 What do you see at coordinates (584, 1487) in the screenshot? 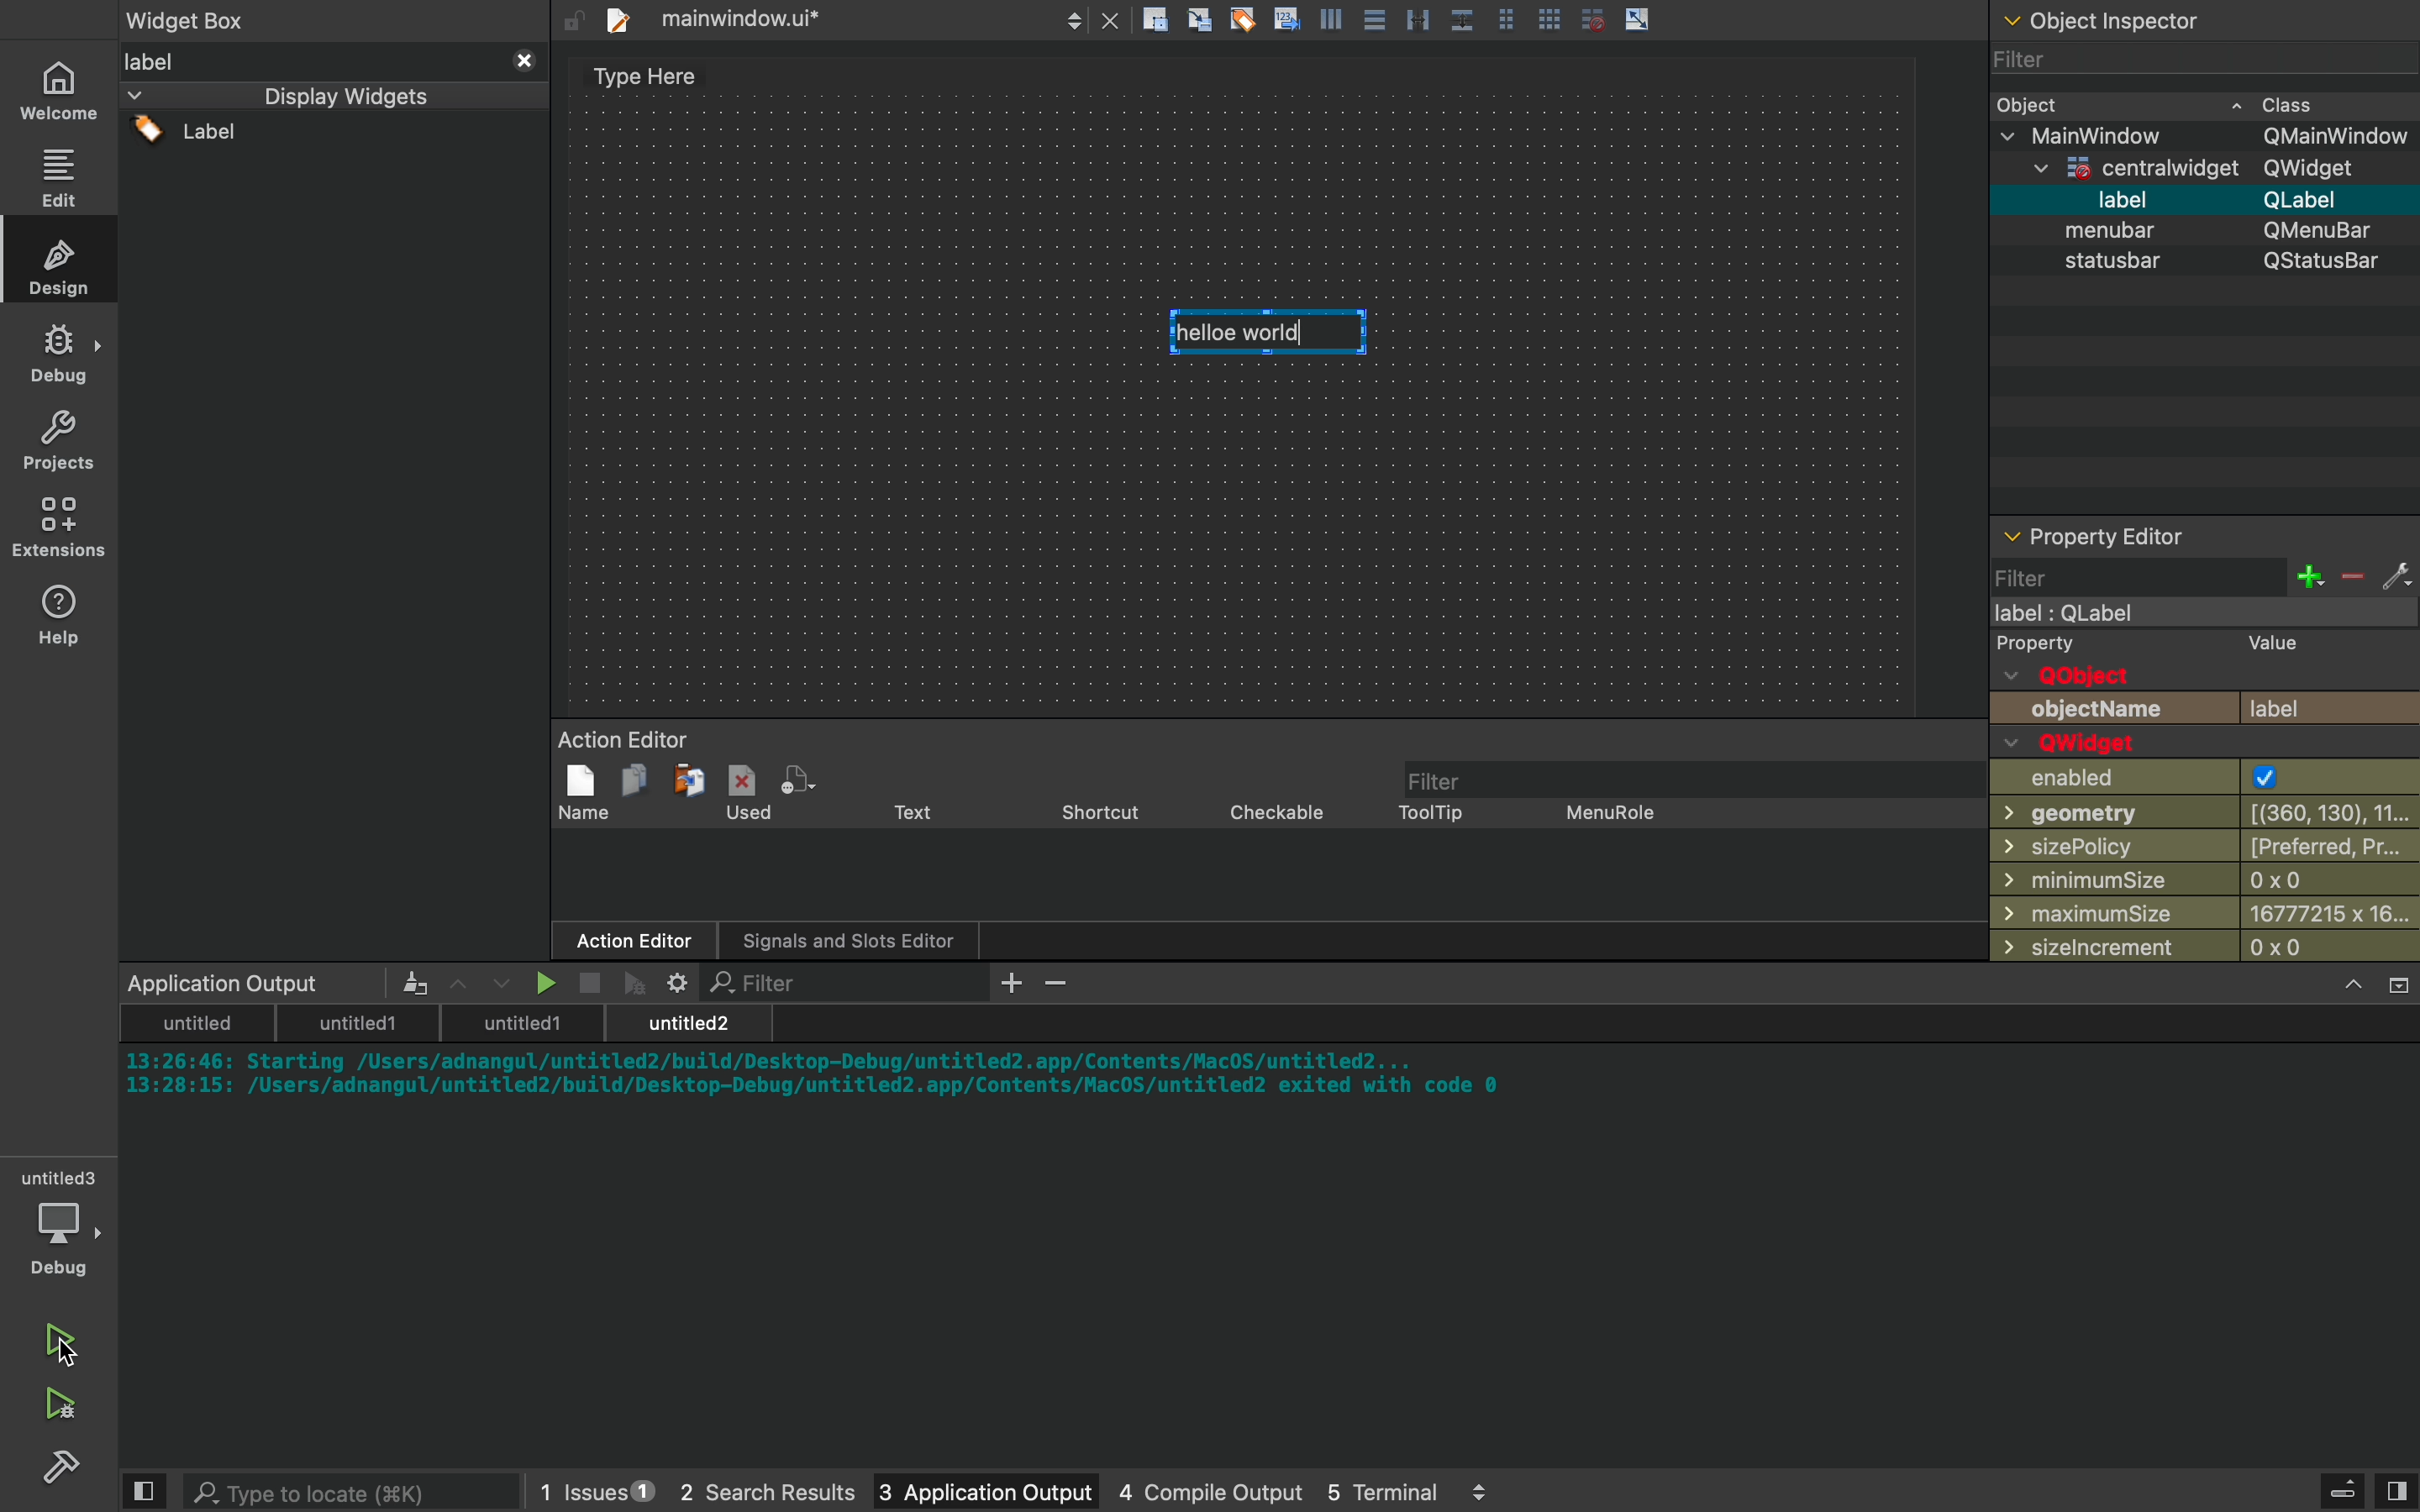
I see `1 issues` at bounding box center [584, 1487].